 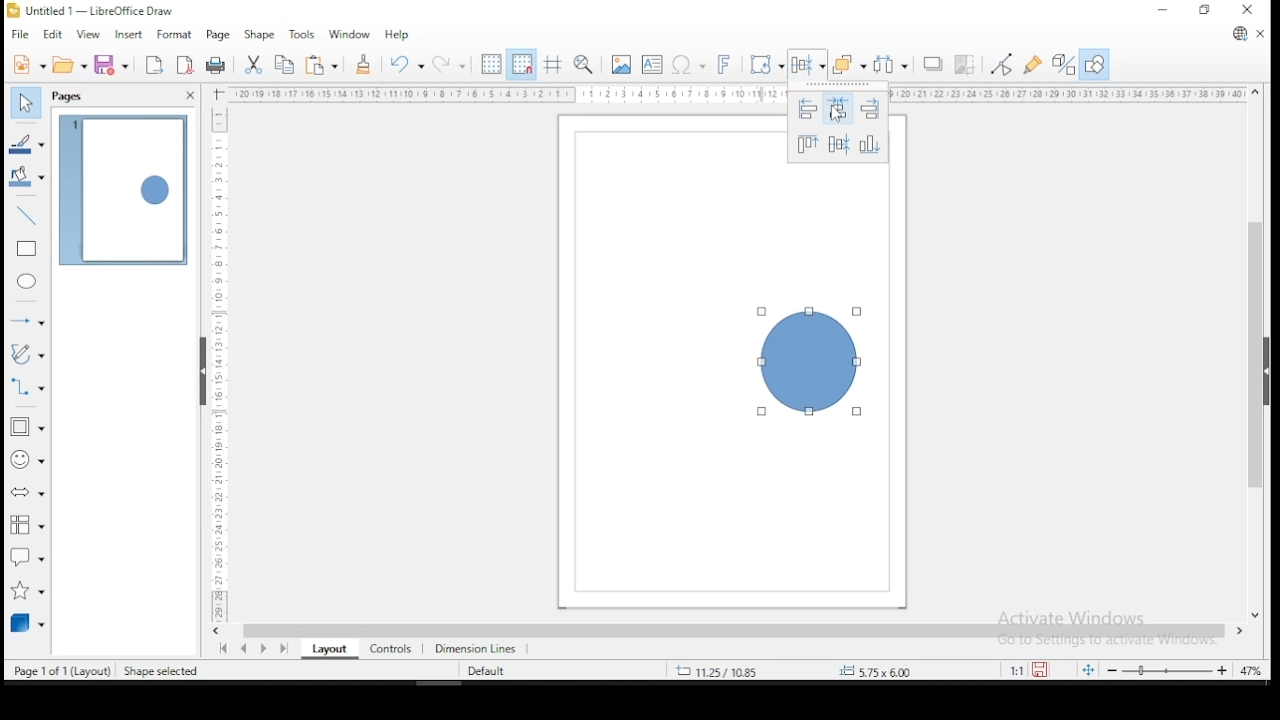 I want to click on zoom and pan, so click(x=584, y=64).